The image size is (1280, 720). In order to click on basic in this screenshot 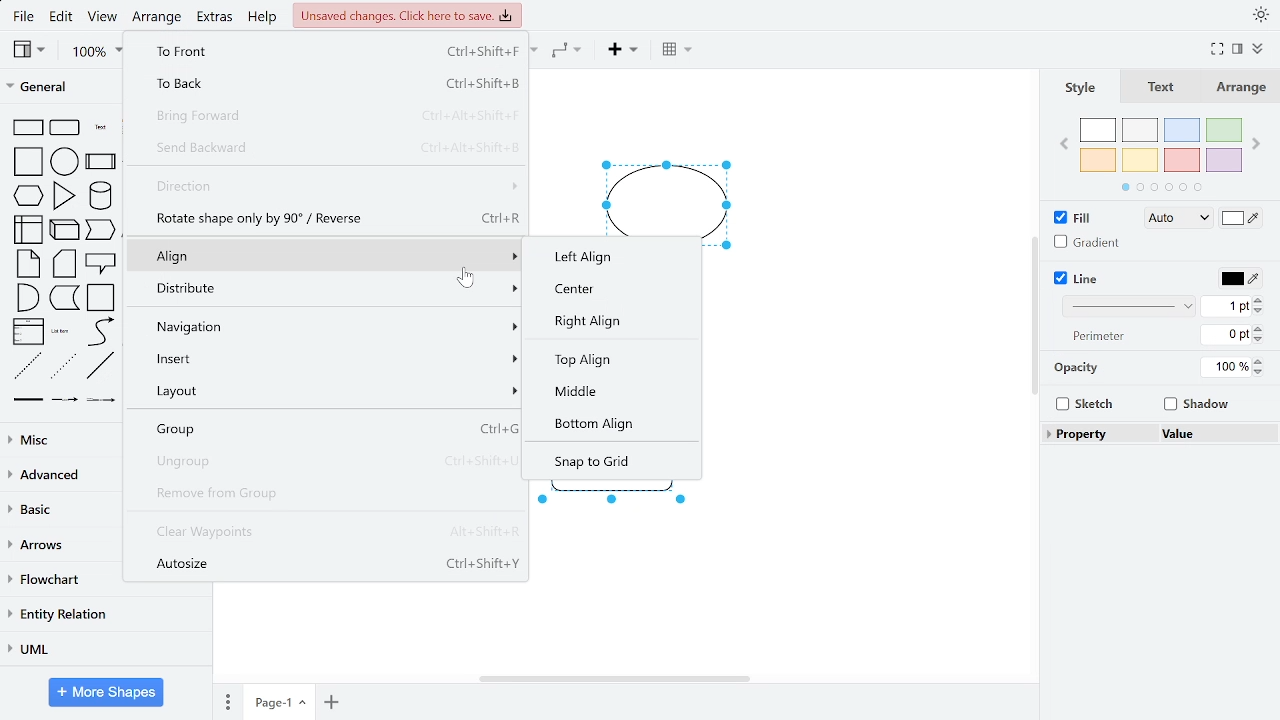, I will do `click(59, 511)`.